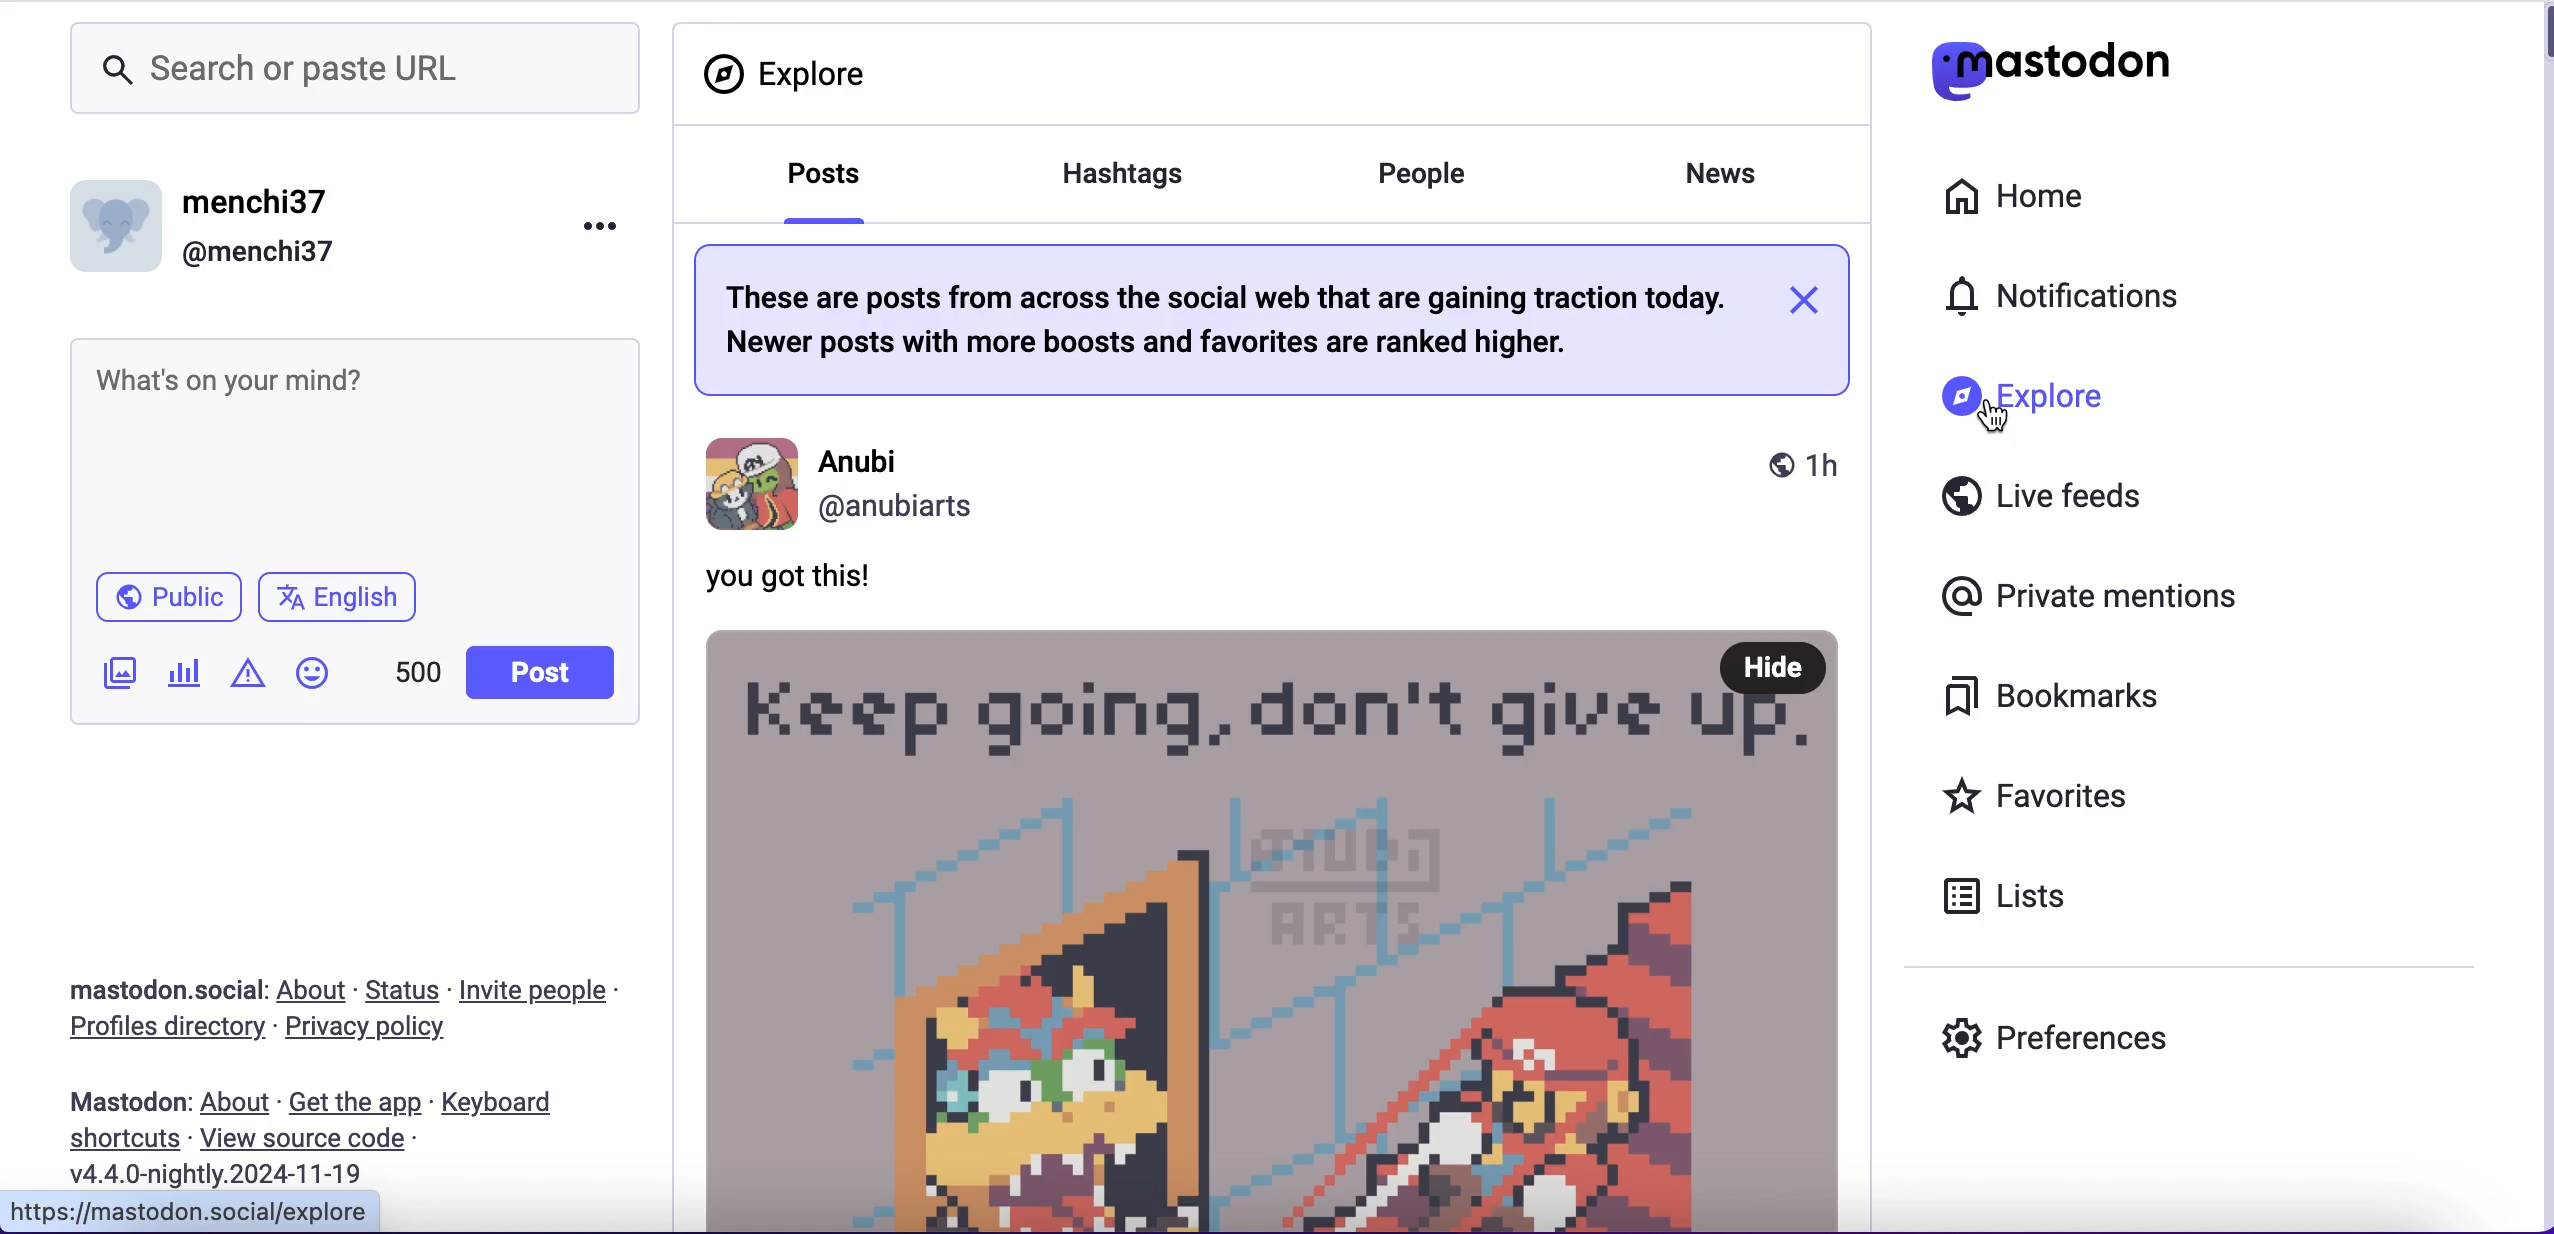 This screenshot has width=2554, height=1234. Describe the element at coordinates (2035, 893) in the screenshot. I see `lists` at that location.